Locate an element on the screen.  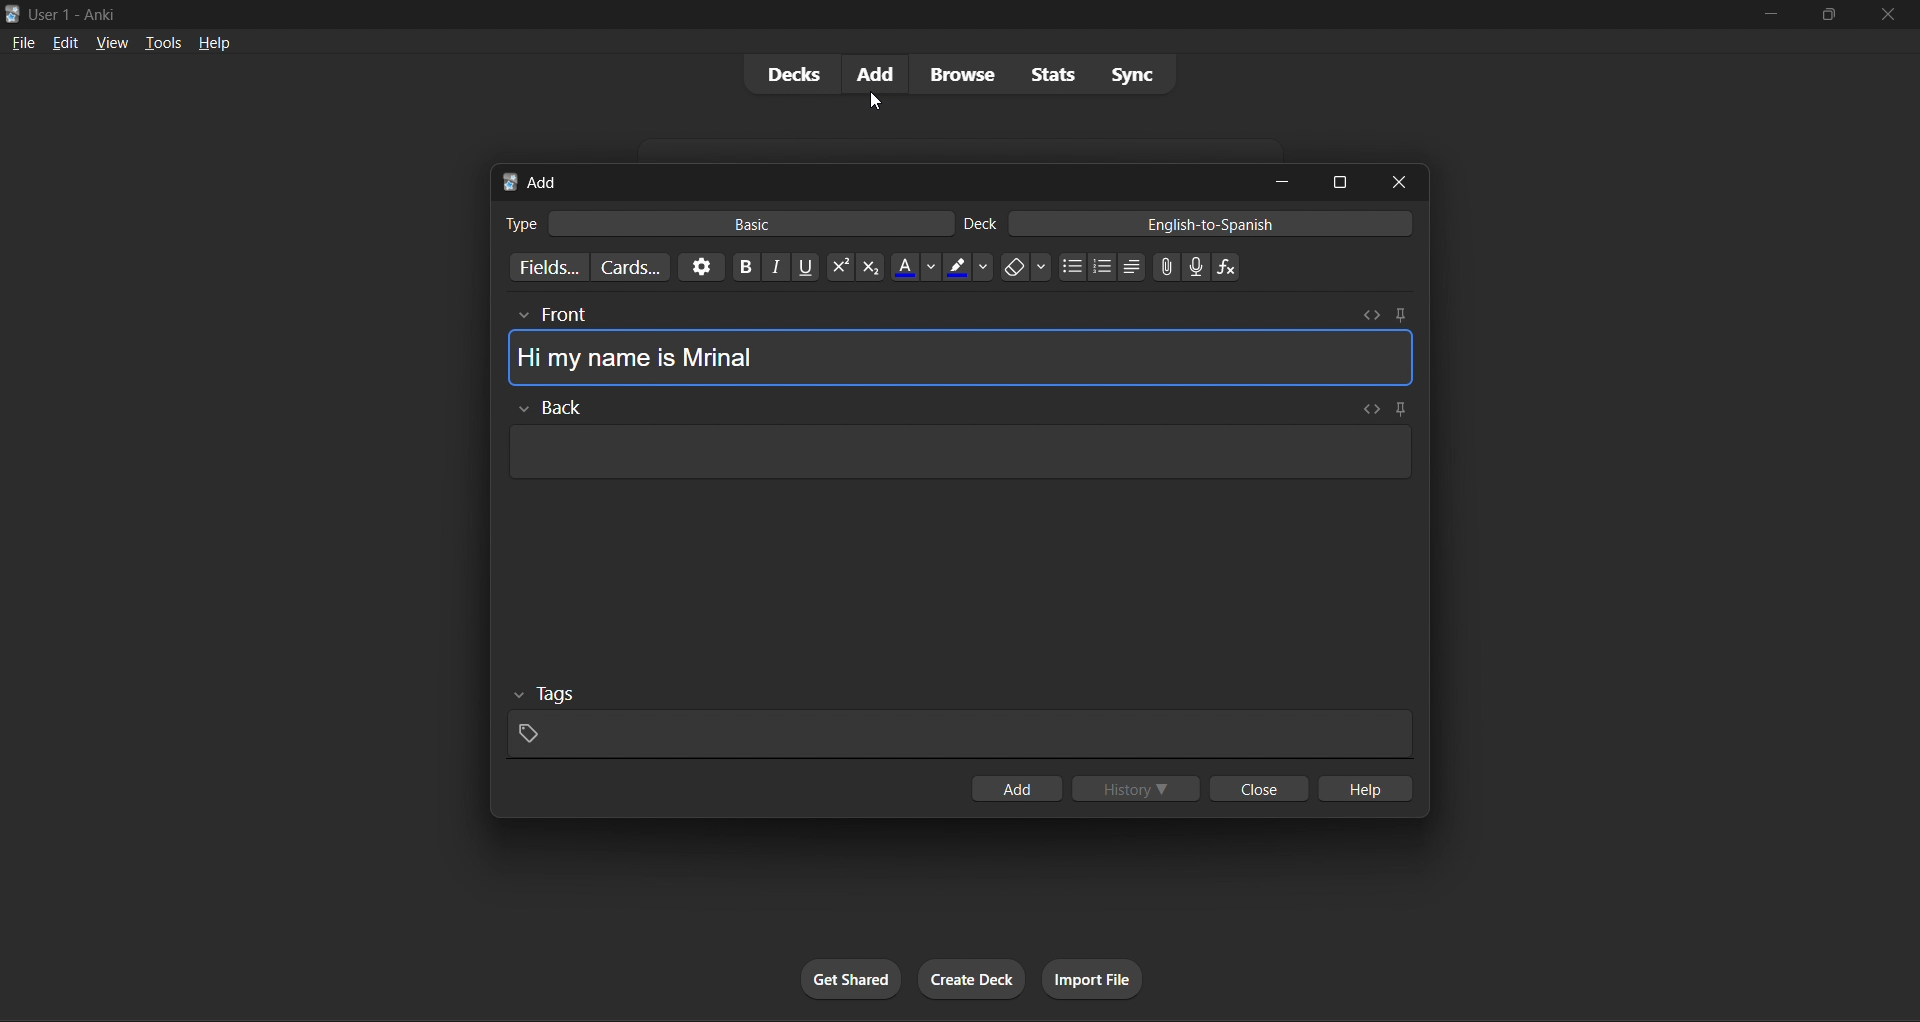
title bar is located at coordinates (842, 12).